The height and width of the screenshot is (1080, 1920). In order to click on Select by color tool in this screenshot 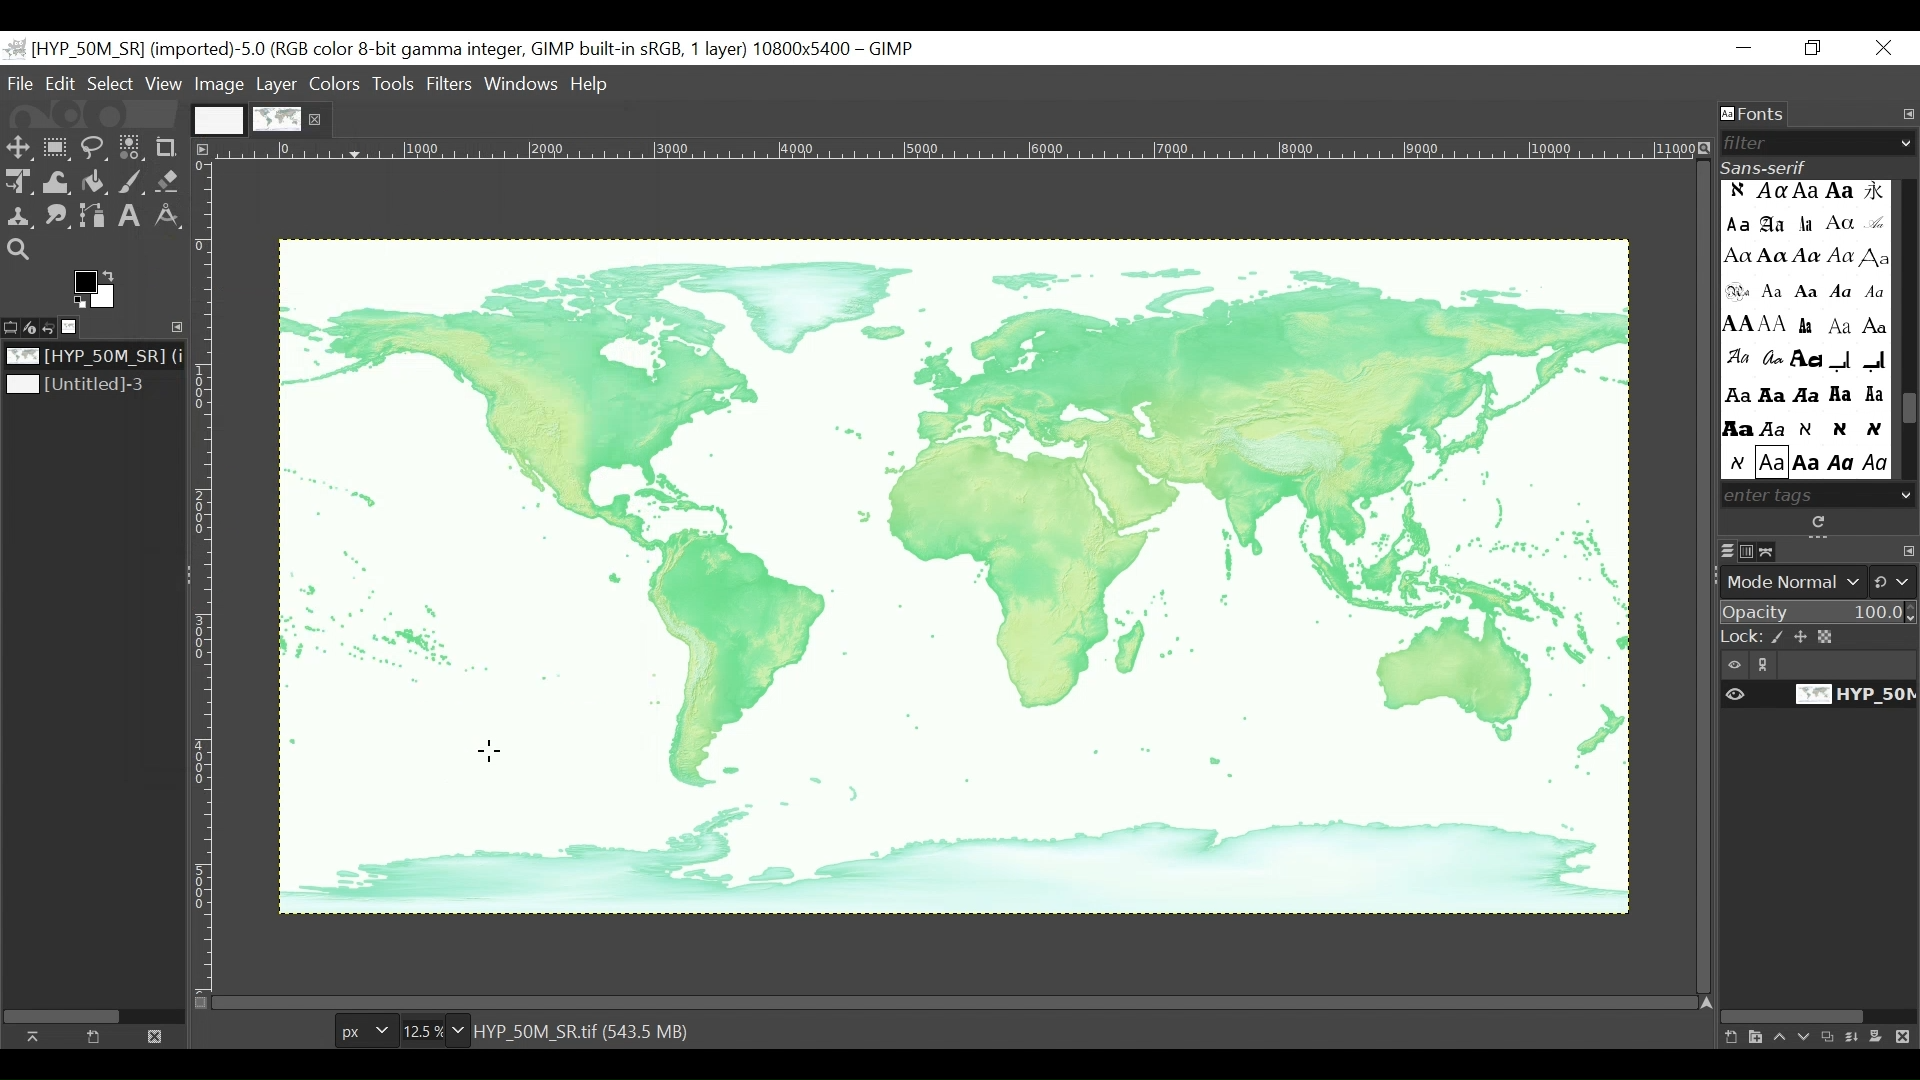, I will do `click(131, 150)`.